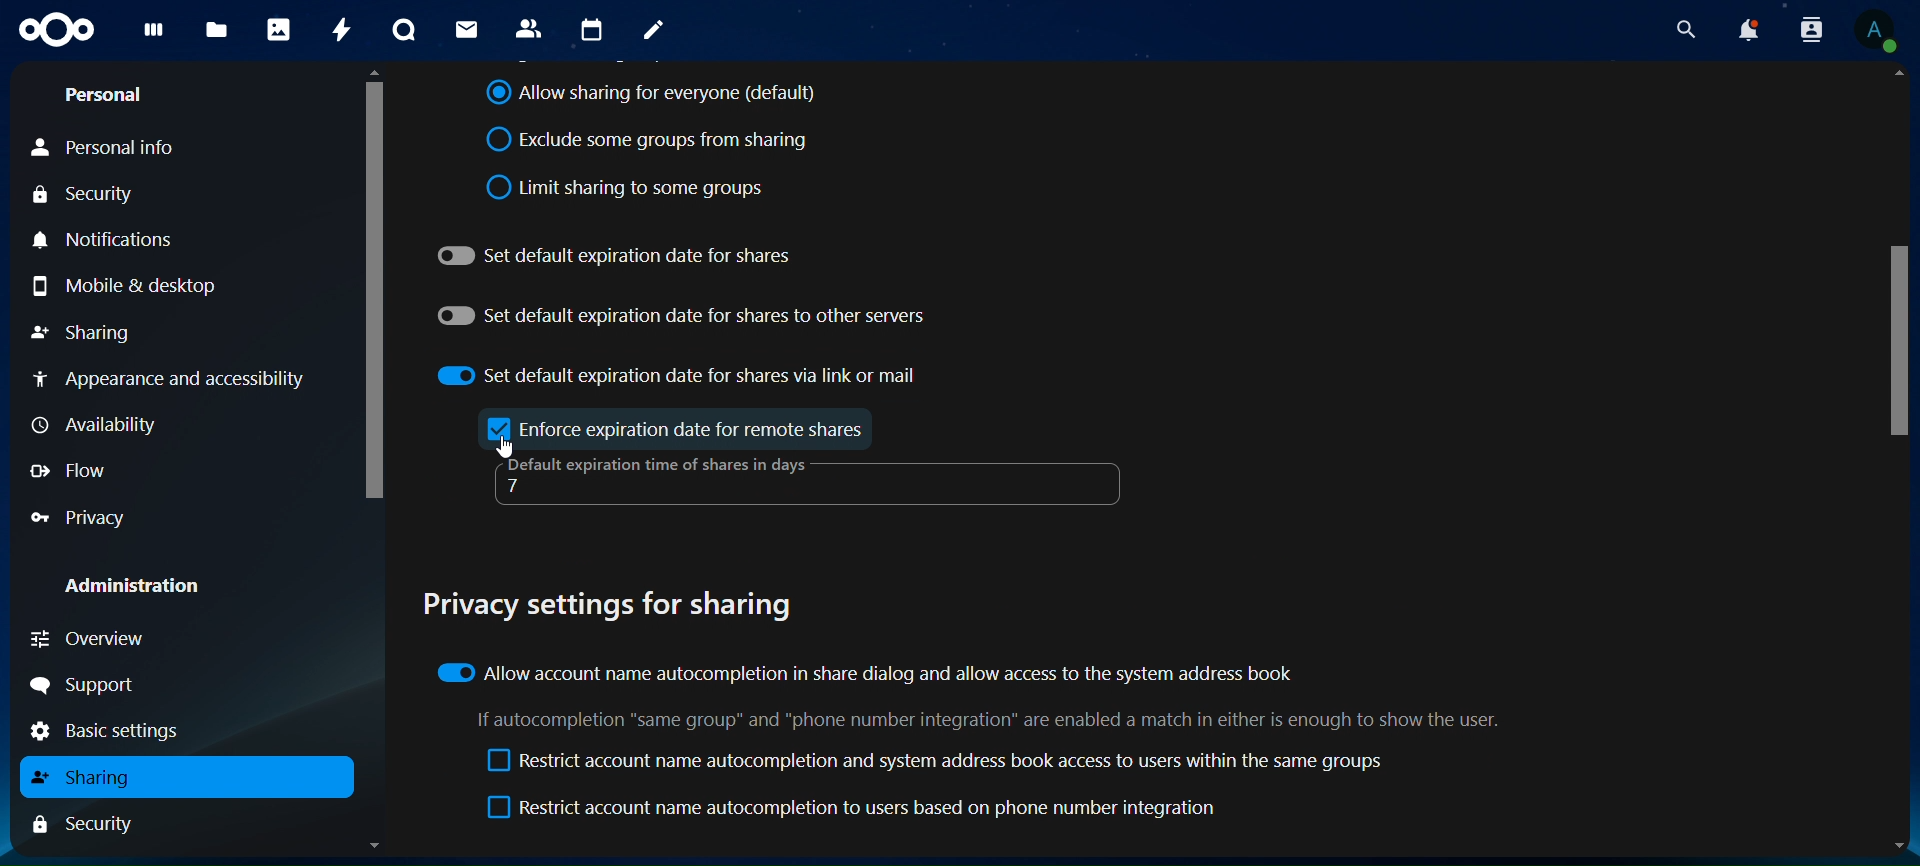 This screenshot has width=1920, height=866. What do you see at coordinates (697, 429) in the screenshot?
I see `enforce expiration date for remote shares` at bounding box center [697, 429].